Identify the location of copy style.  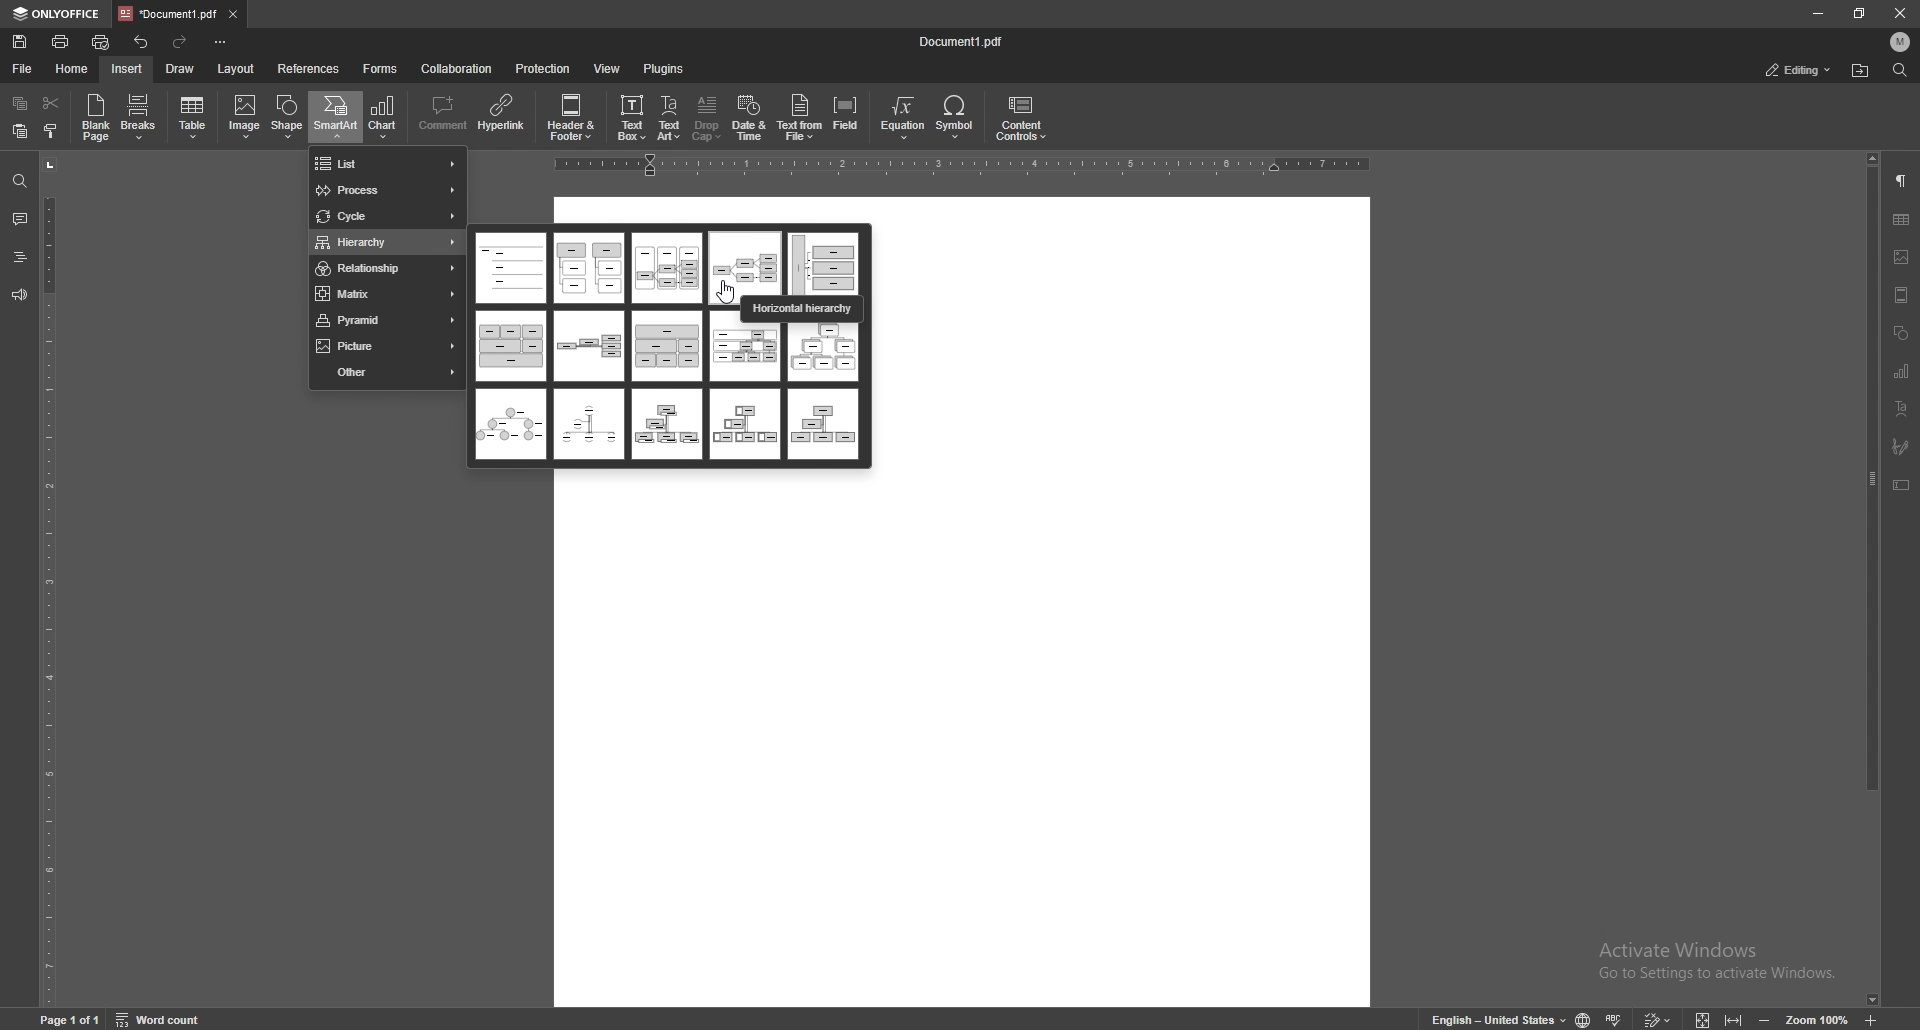
(52, 130).